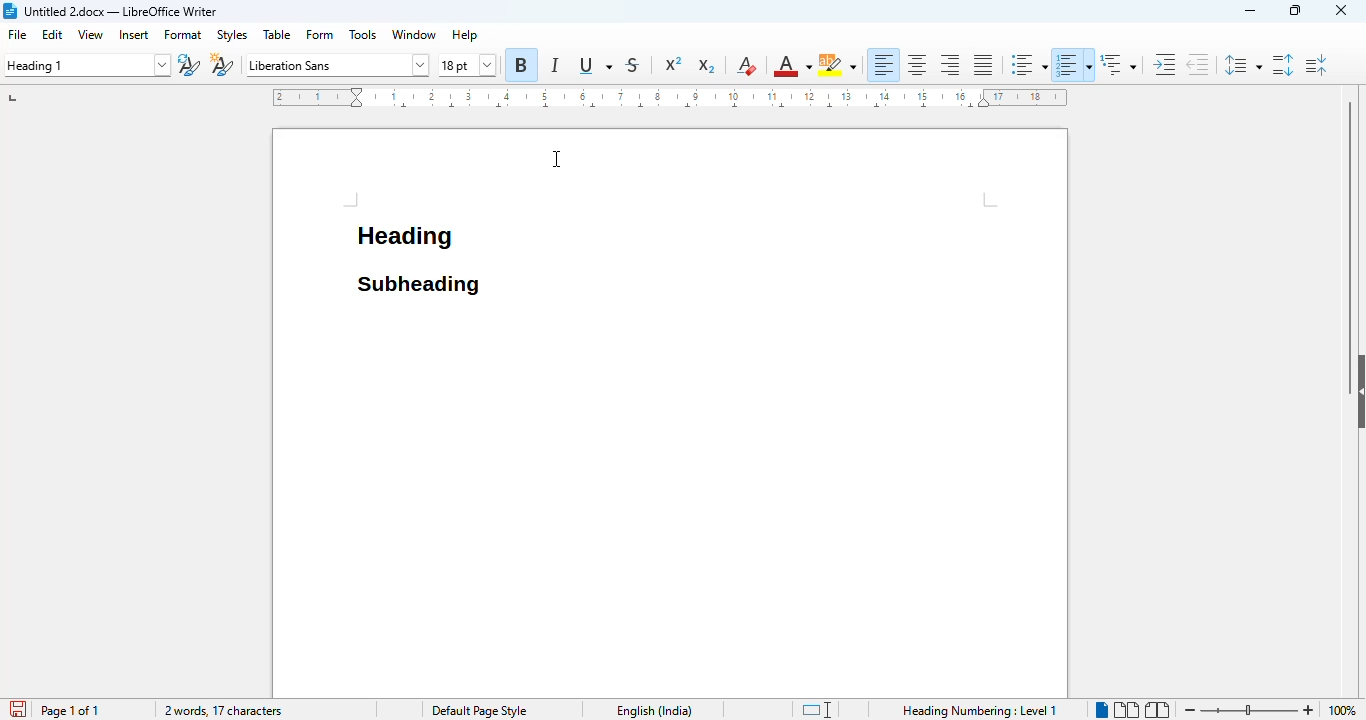 The width and height of the screenshot is (1366, 720). What do you see at coordinates (13, 710) in the screenshot?
I see `click to save document` at bounding box center [13, 710].